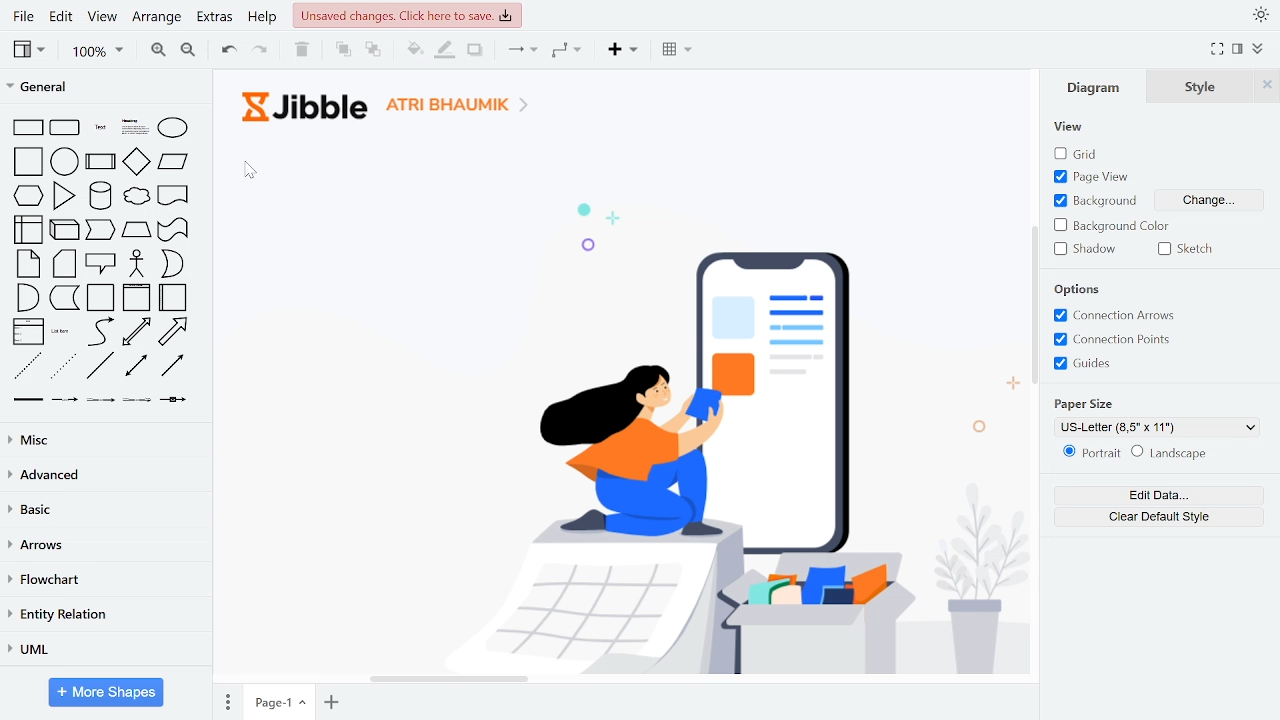  Describe the element at coordinates (518, 52) in the screenshot. I see `connector` at that location.